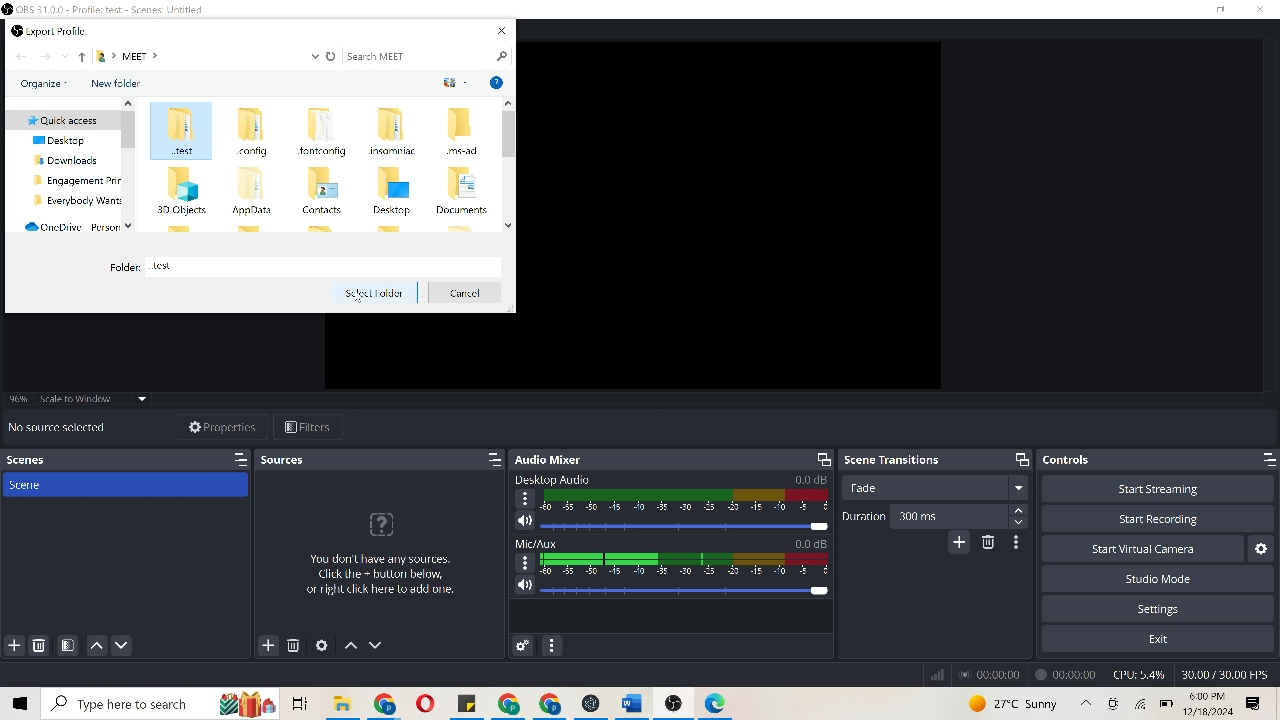 Image resolution: width=1280 pixels, height=720 pixels. Describe the element at coordinates (524, 498) in the screenshot. I see `options` at that location.